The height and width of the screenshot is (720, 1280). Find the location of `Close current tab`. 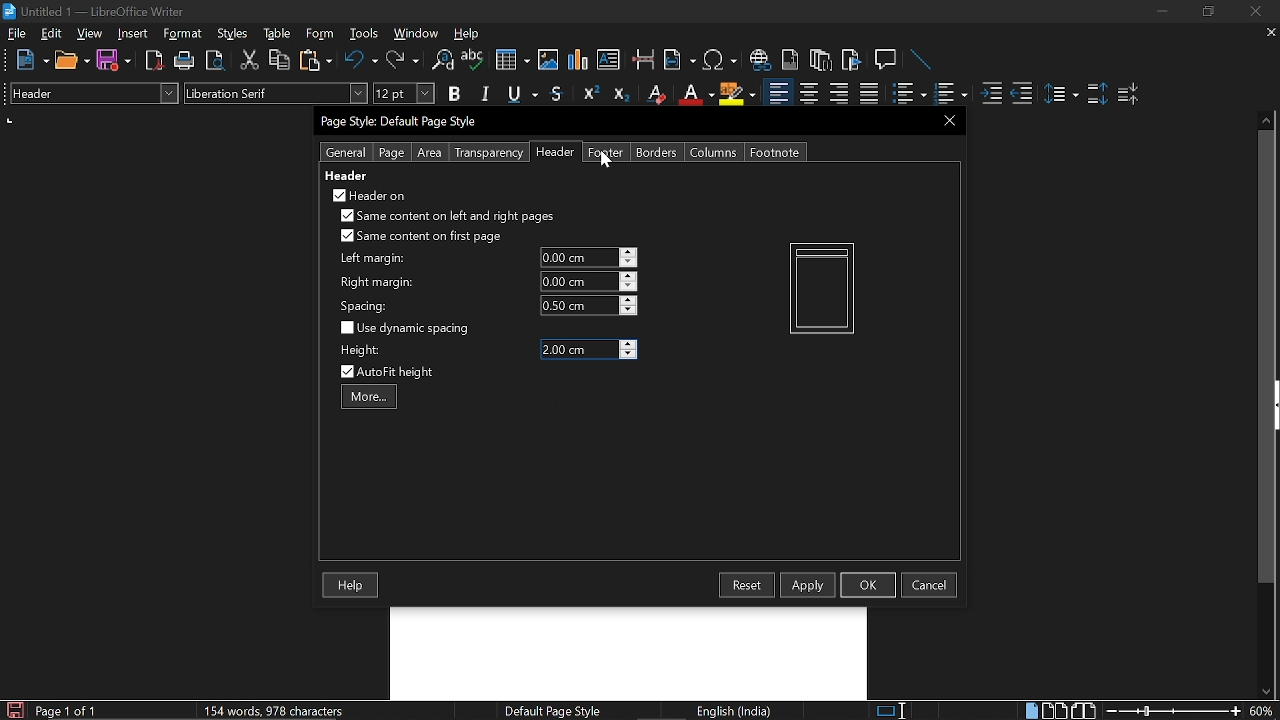

Close current tab is located at coordinates (1267, 32).